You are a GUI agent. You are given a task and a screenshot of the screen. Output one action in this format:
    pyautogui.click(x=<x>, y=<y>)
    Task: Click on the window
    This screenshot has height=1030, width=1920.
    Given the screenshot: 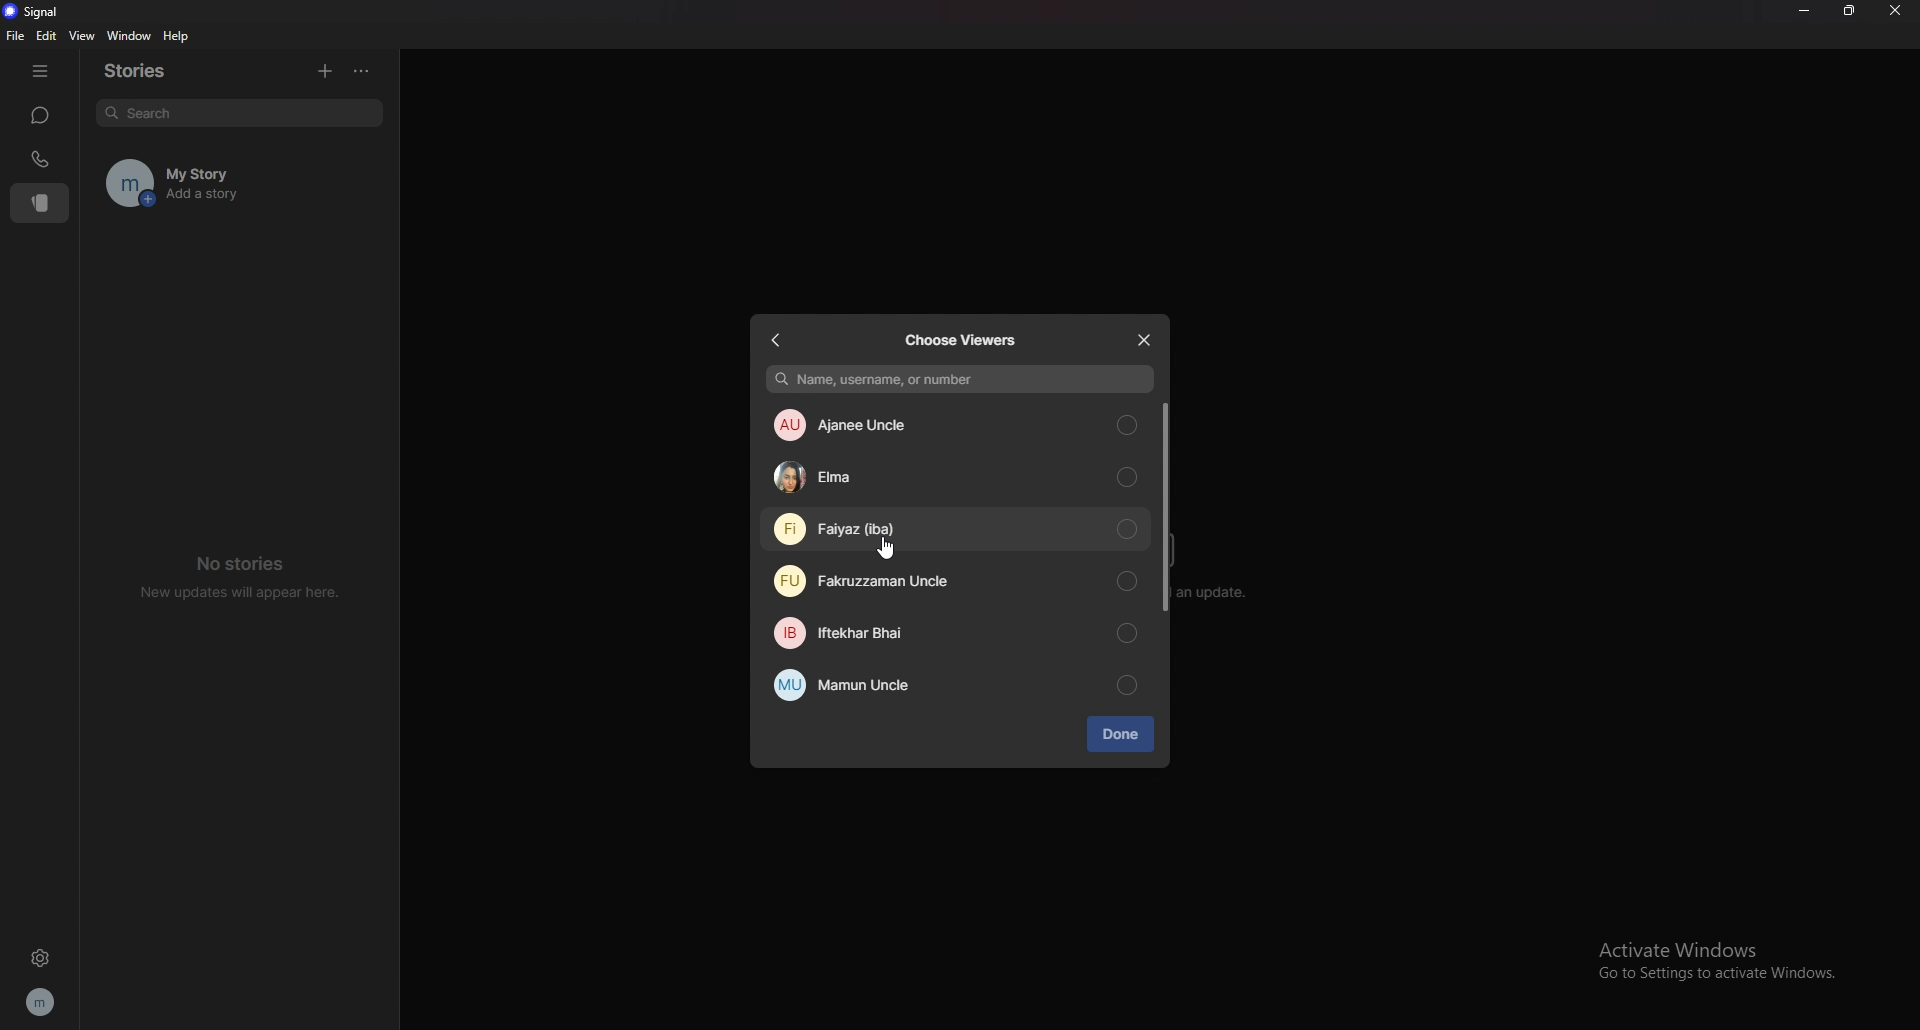 What is the action you would take?
    pyautogui.click(x=129, y=35)
    